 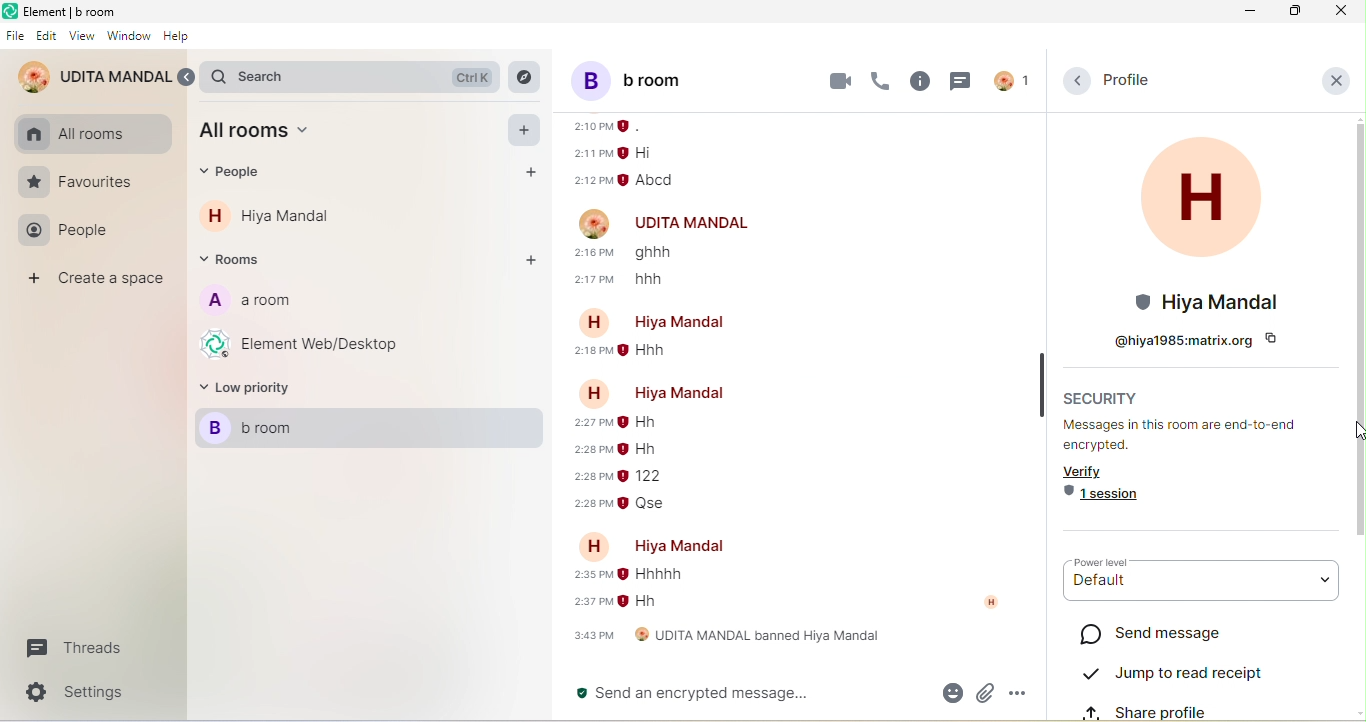 What do you see at coordinates (47, 36) in the screenshot?
I see `edit` at bounding box center [47, 36].